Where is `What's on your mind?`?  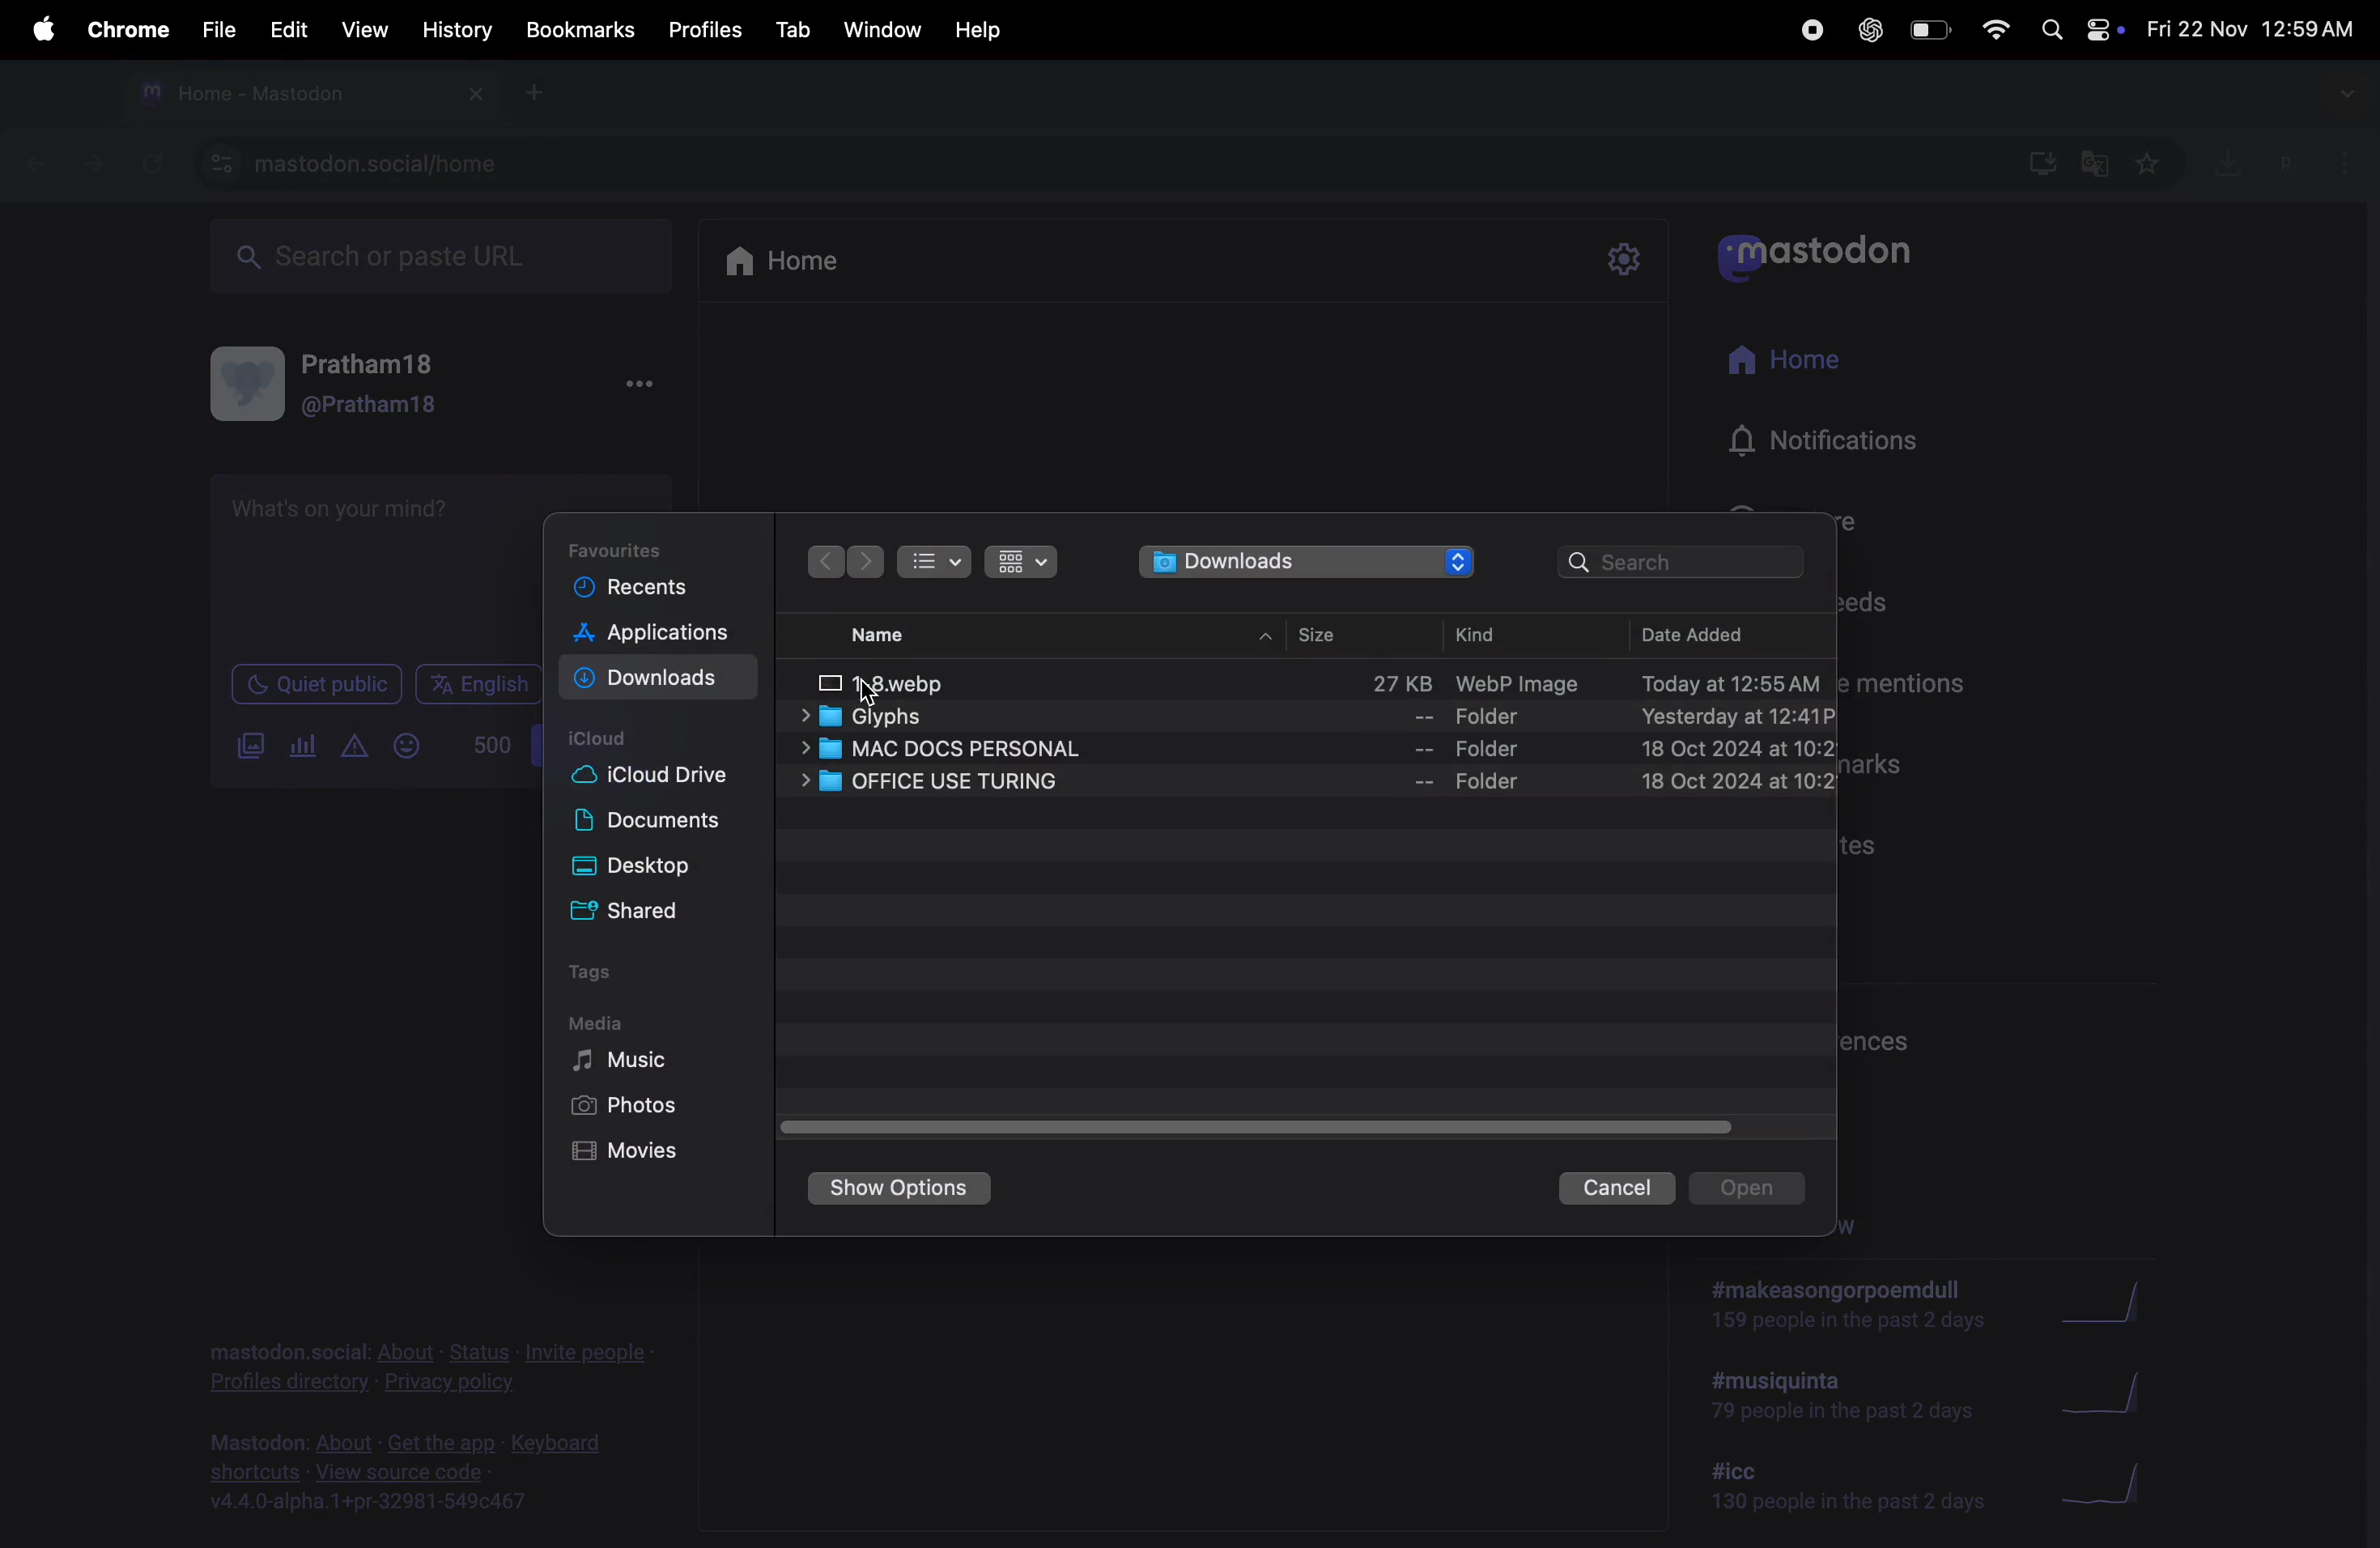 What's on your mind? is located at coordinates (344, 512).